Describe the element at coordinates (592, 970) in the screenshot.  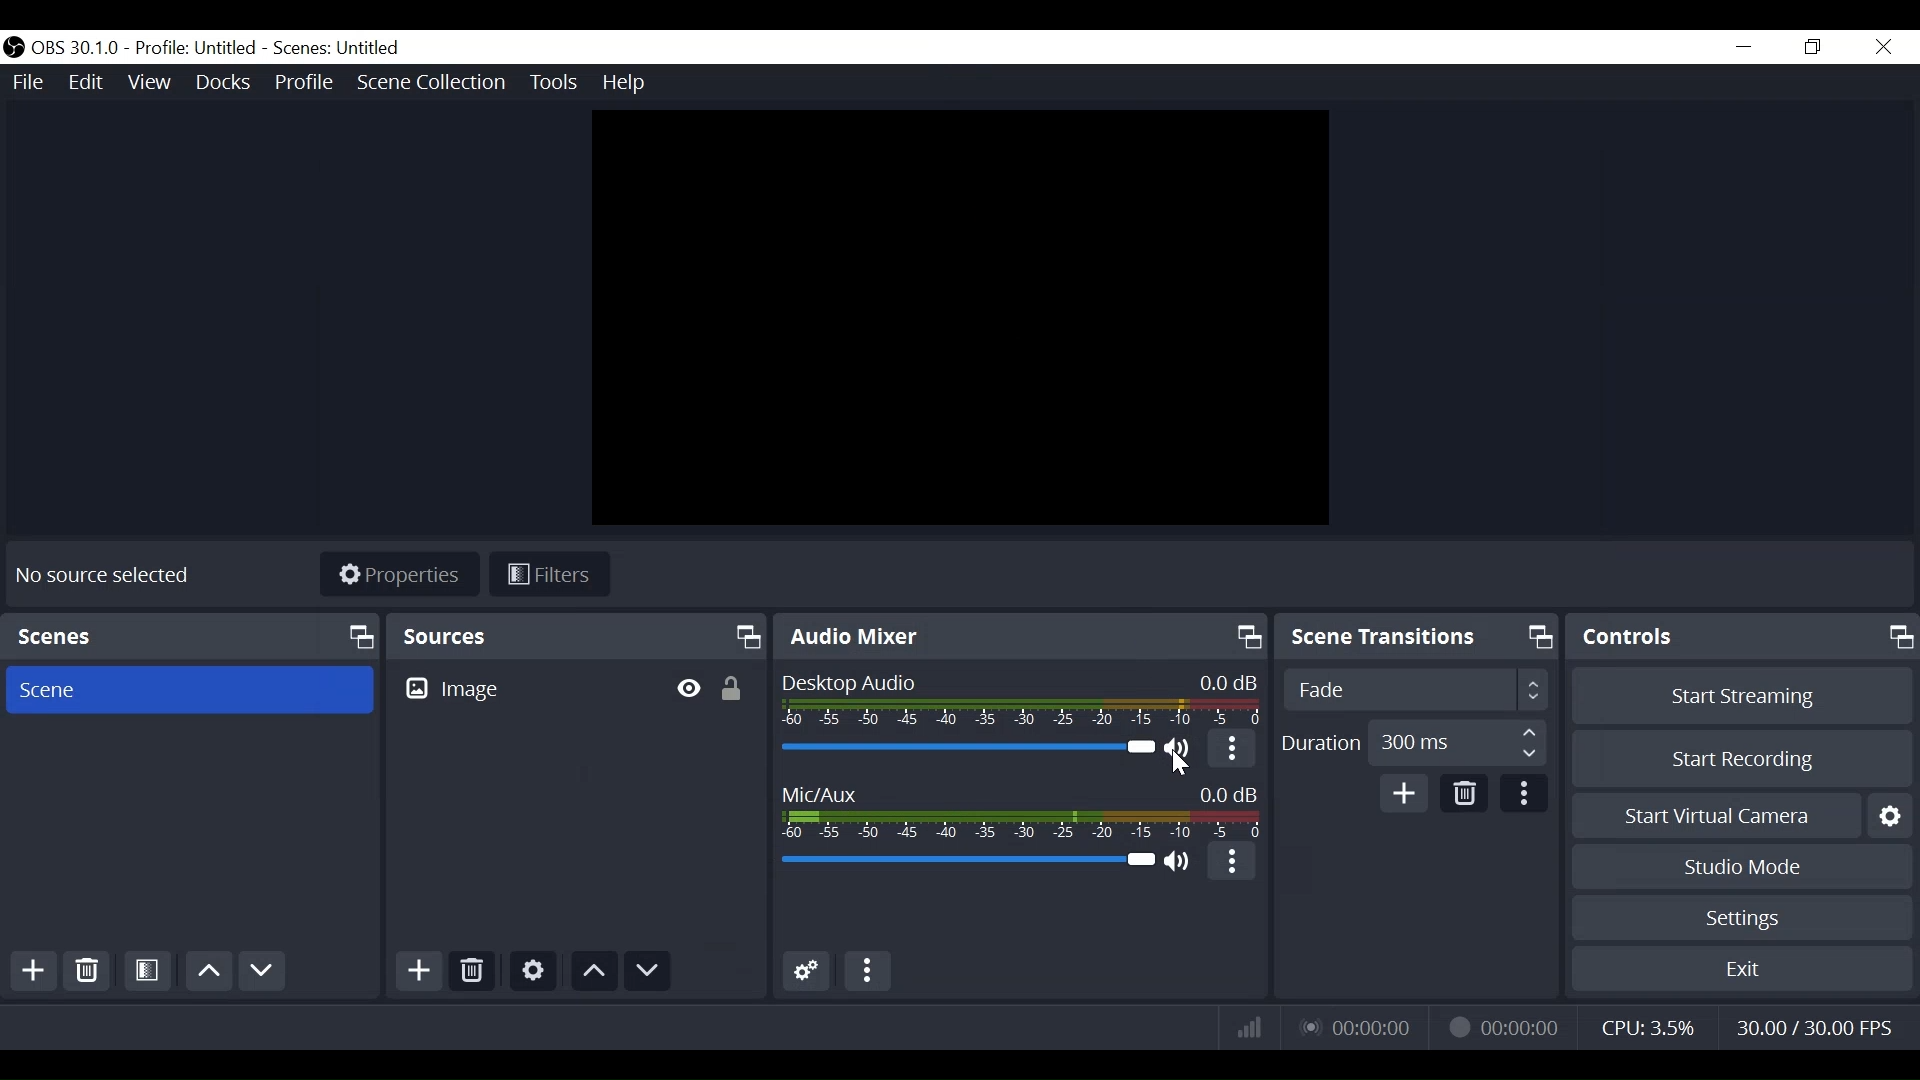
I see `Move Up` at that location.